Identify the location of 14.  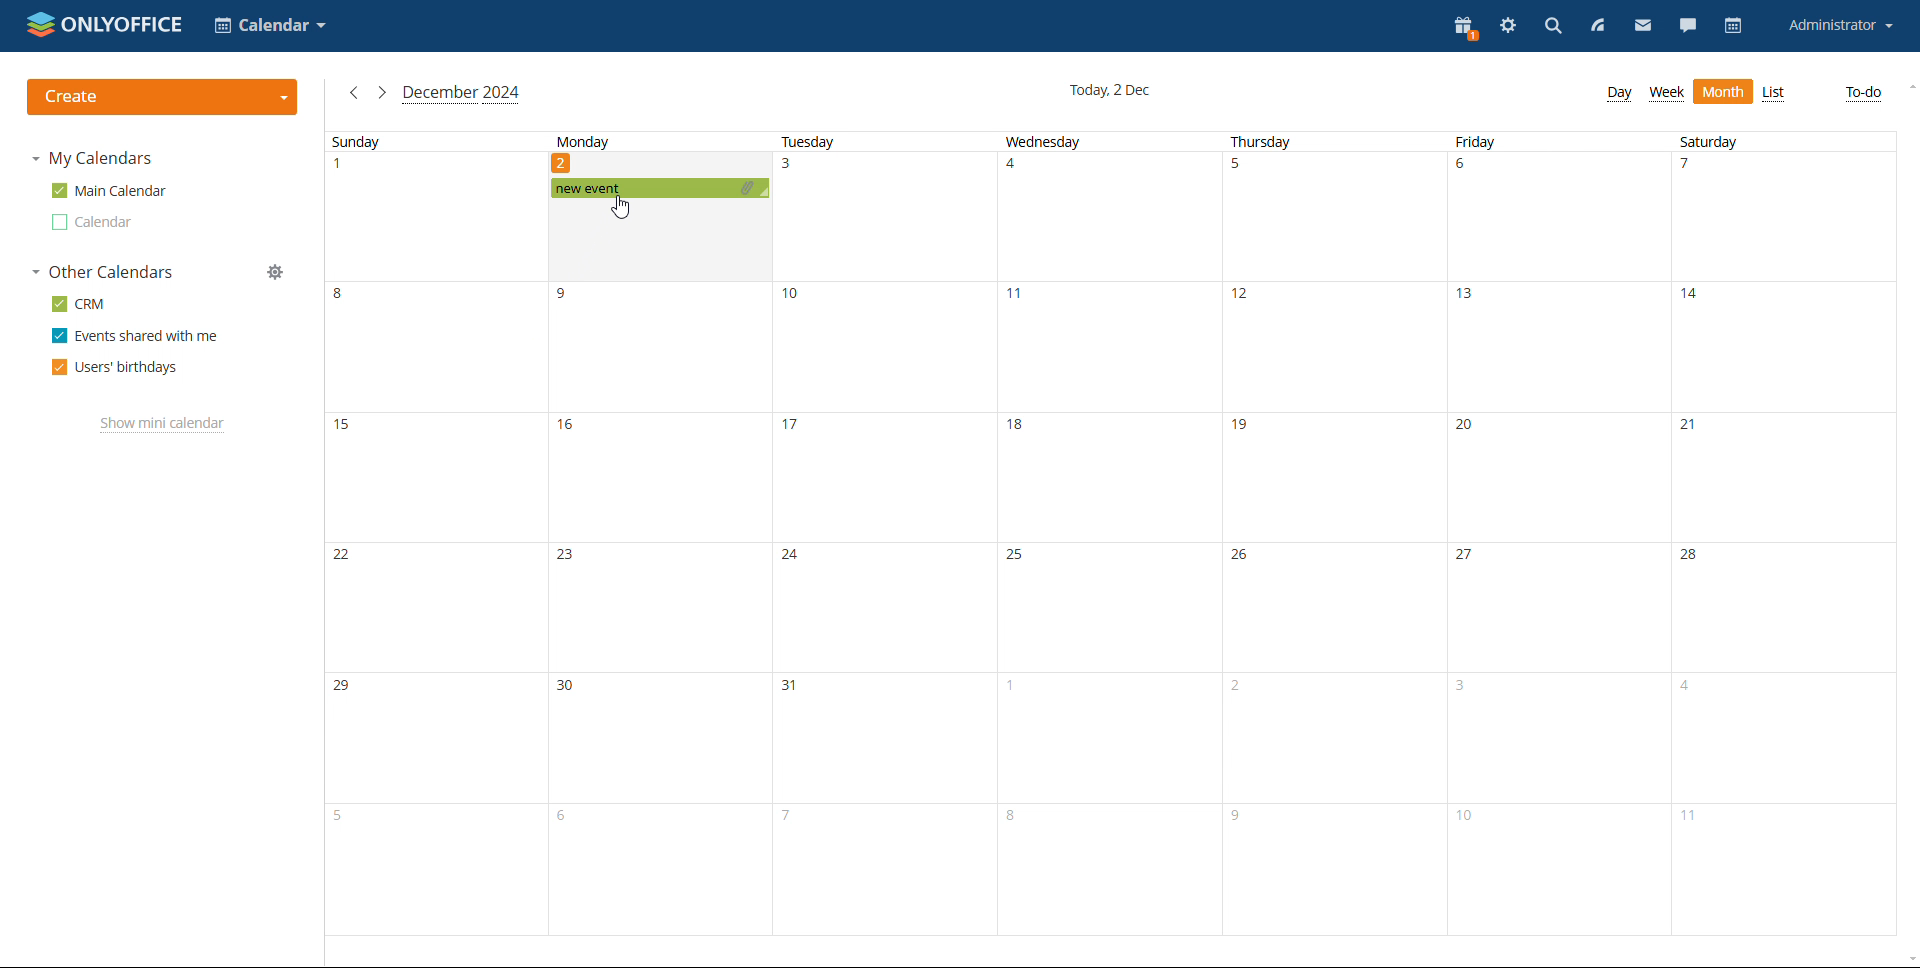
(1697, 302).